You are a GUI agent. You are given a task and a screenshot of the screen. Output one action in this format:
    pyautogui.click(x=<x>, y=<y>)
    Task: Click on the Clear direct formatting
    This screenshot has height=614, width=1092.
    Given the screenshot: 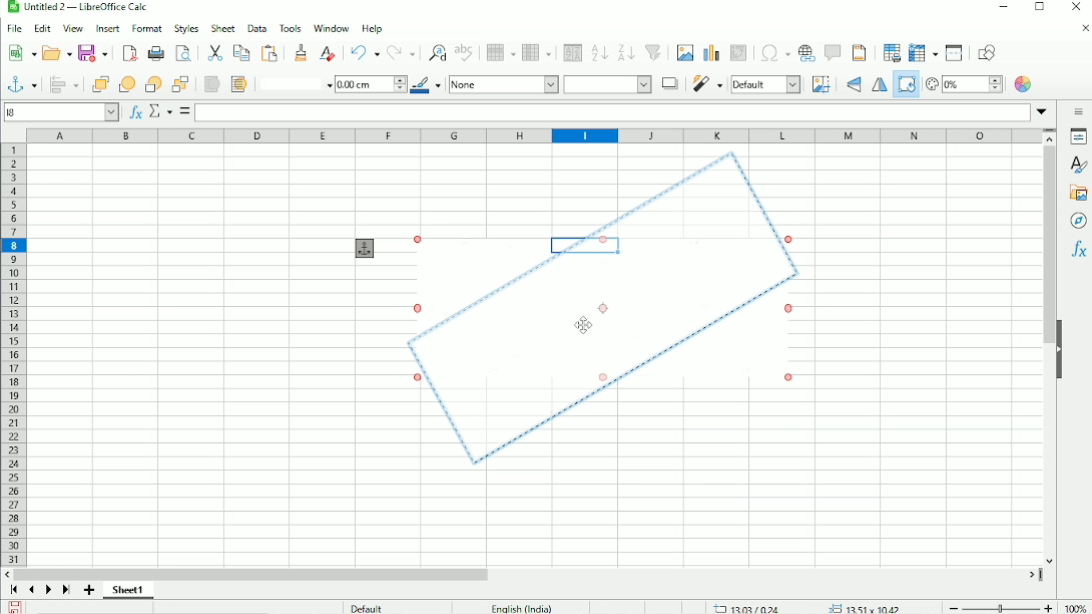 What is the action you would take?
    pyautogui.click(x=326, y=53)
    